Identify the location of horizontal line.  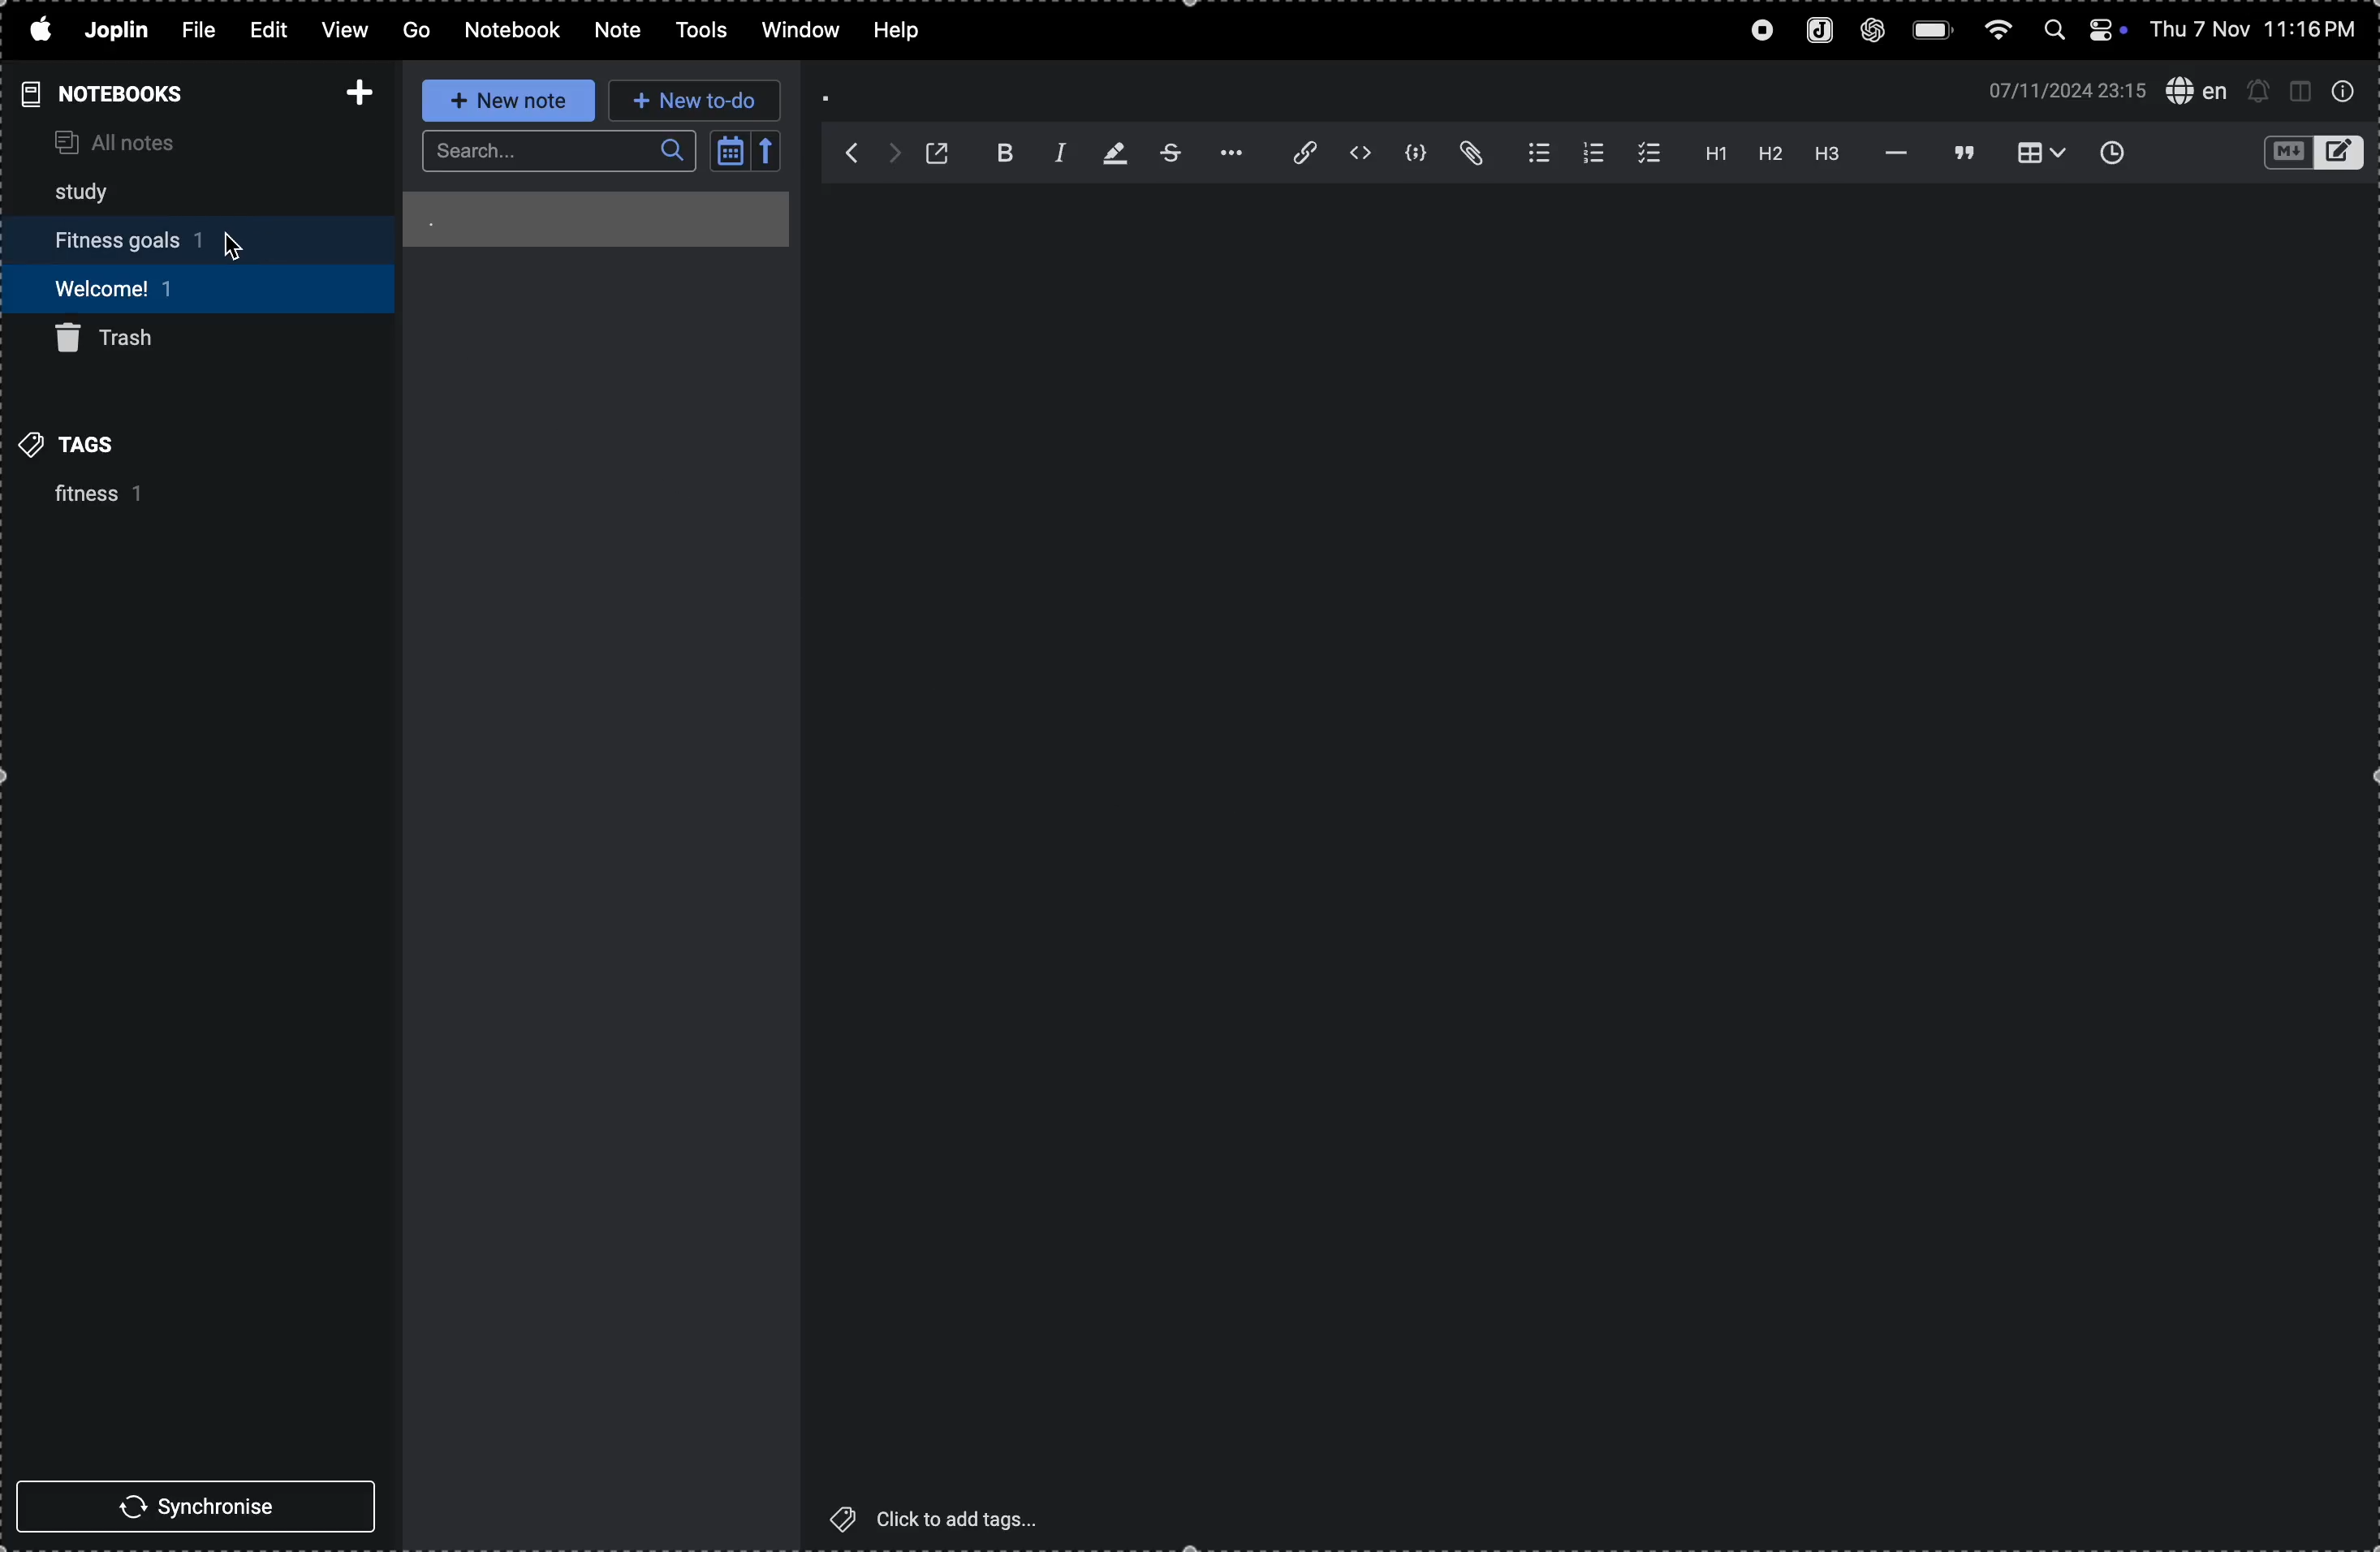
(1888, 152).